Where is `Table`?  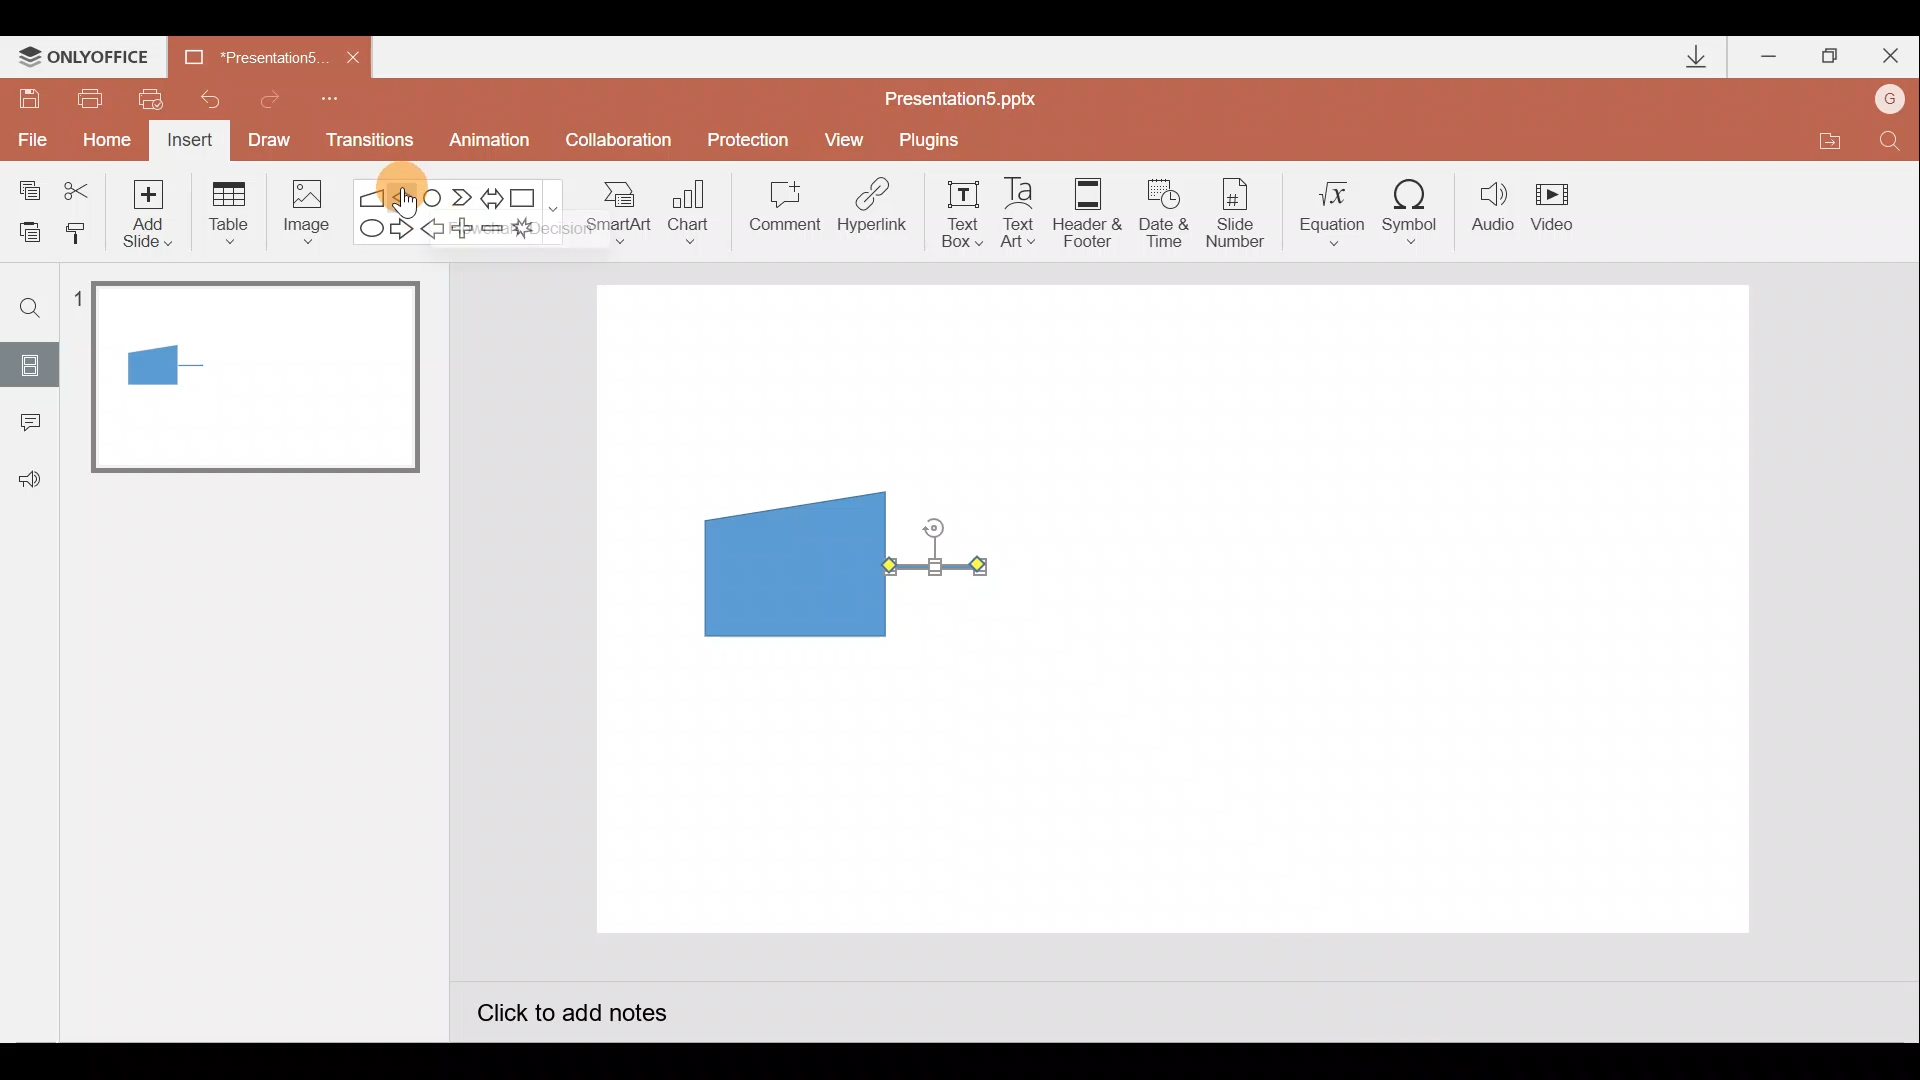
Table is located at coordinates (227, 211).